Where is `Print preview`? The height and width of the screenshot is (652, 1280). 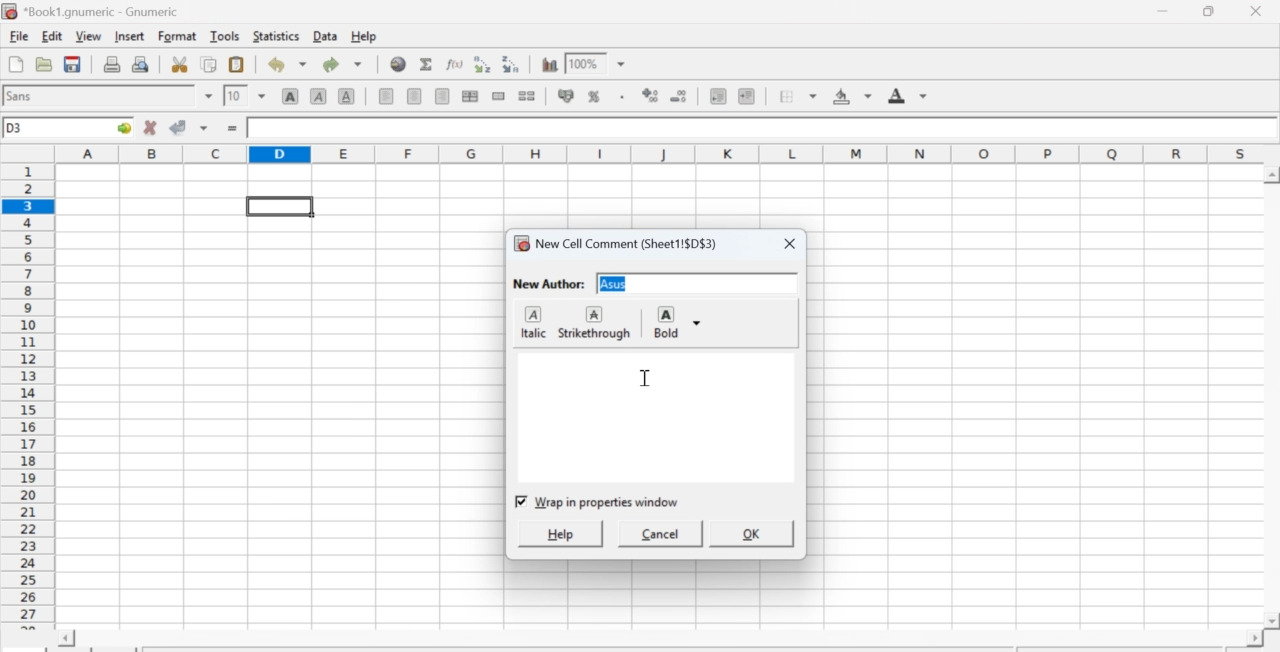
Print preview is located at coordinates (144, 64).